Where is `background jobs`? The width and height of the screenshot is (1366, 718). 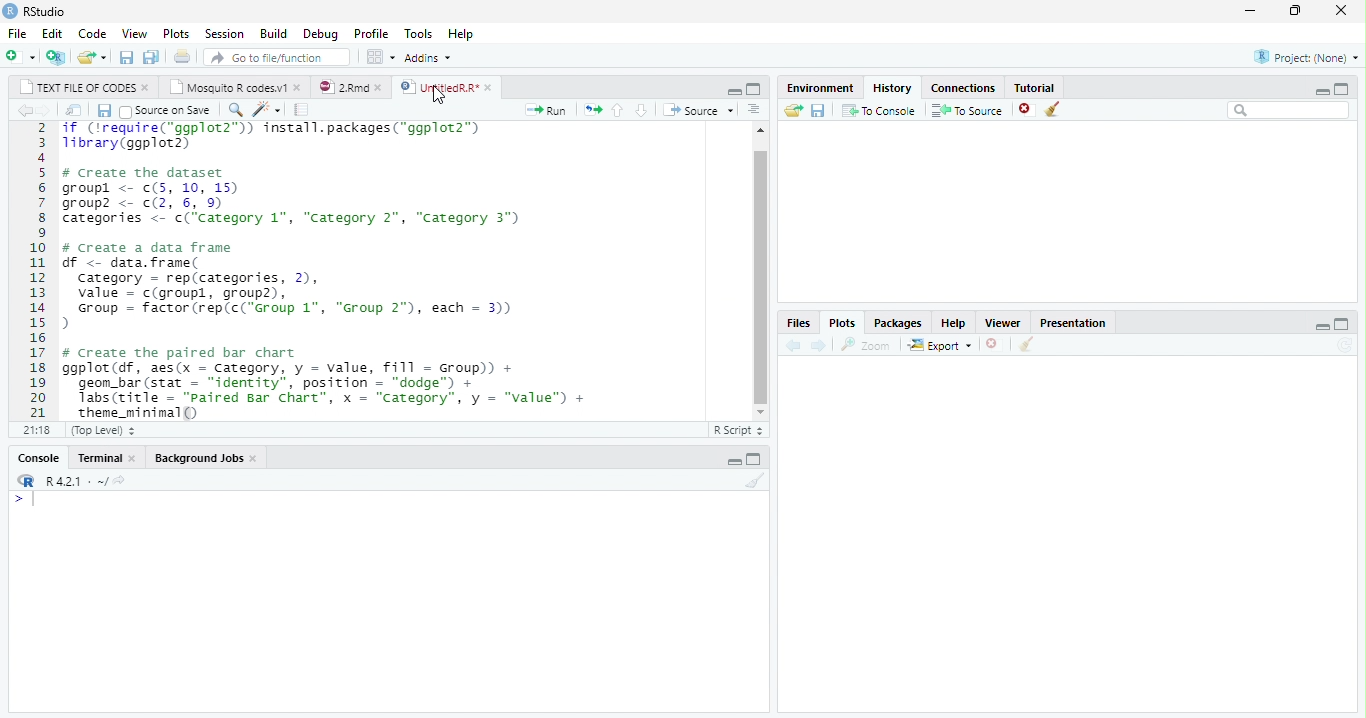
background jobs is located at coordinates (198, 457).